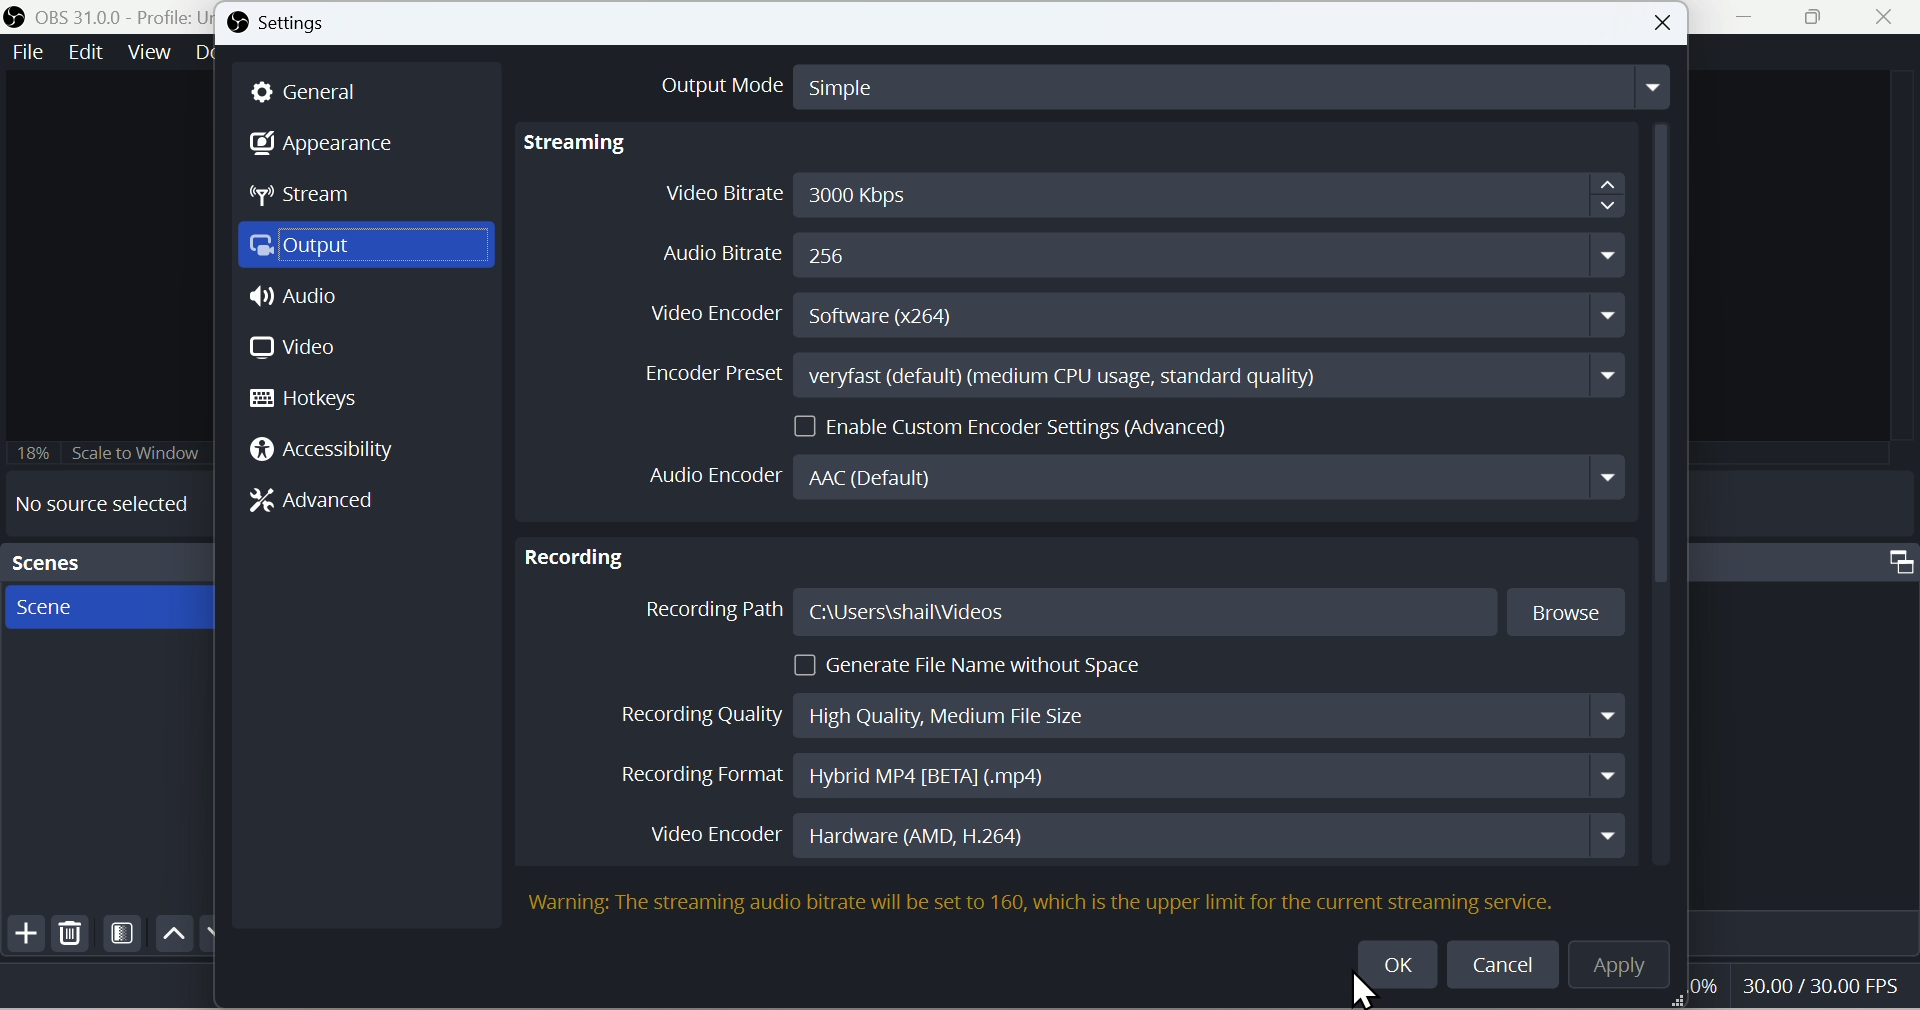  What do you see at coordinates (1114, 776) in the screenshot?
I see `Recording Format` at bounding box center [1114, 776].